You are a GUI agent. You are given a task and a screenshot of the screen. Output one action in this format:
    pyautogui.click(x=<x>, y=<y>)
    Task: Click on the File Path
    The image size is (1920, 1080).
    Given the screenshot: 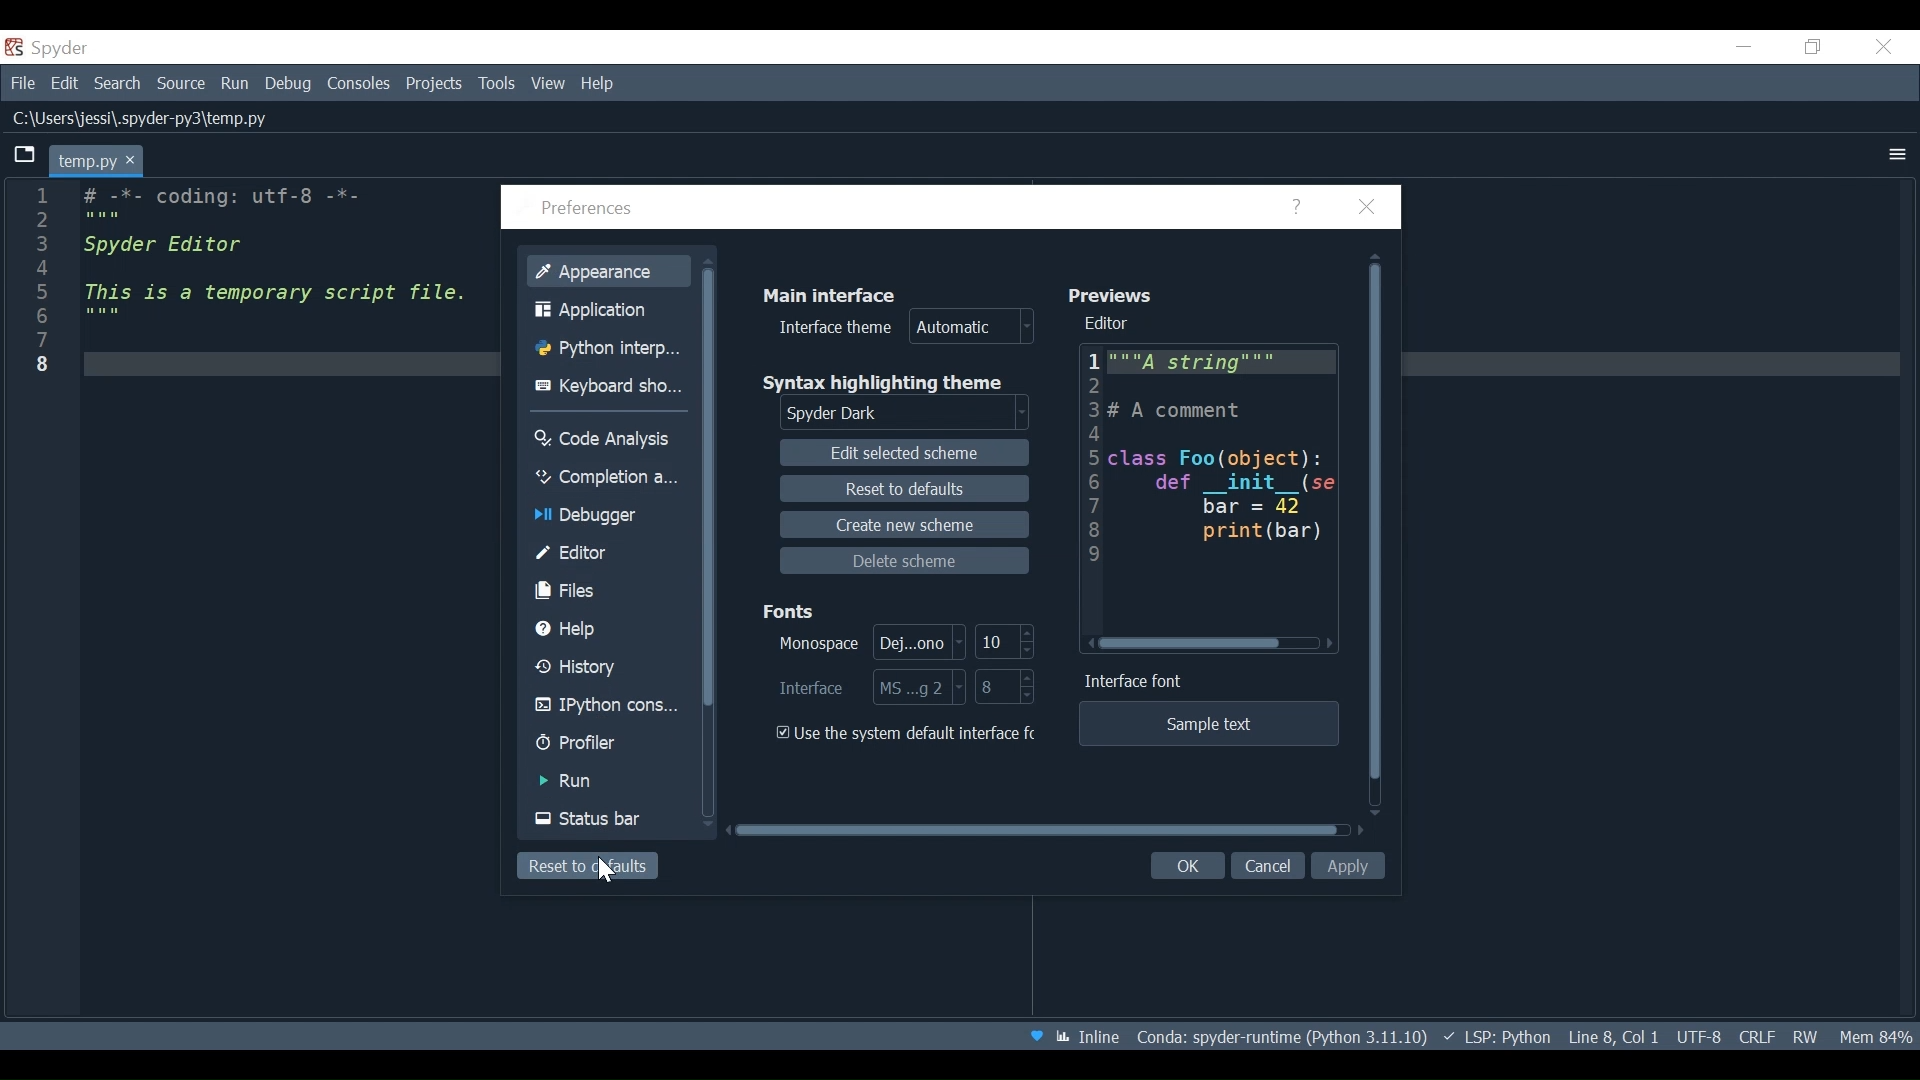 What is the action you would take?
    pyautogui.click(x=143, y=120)
    